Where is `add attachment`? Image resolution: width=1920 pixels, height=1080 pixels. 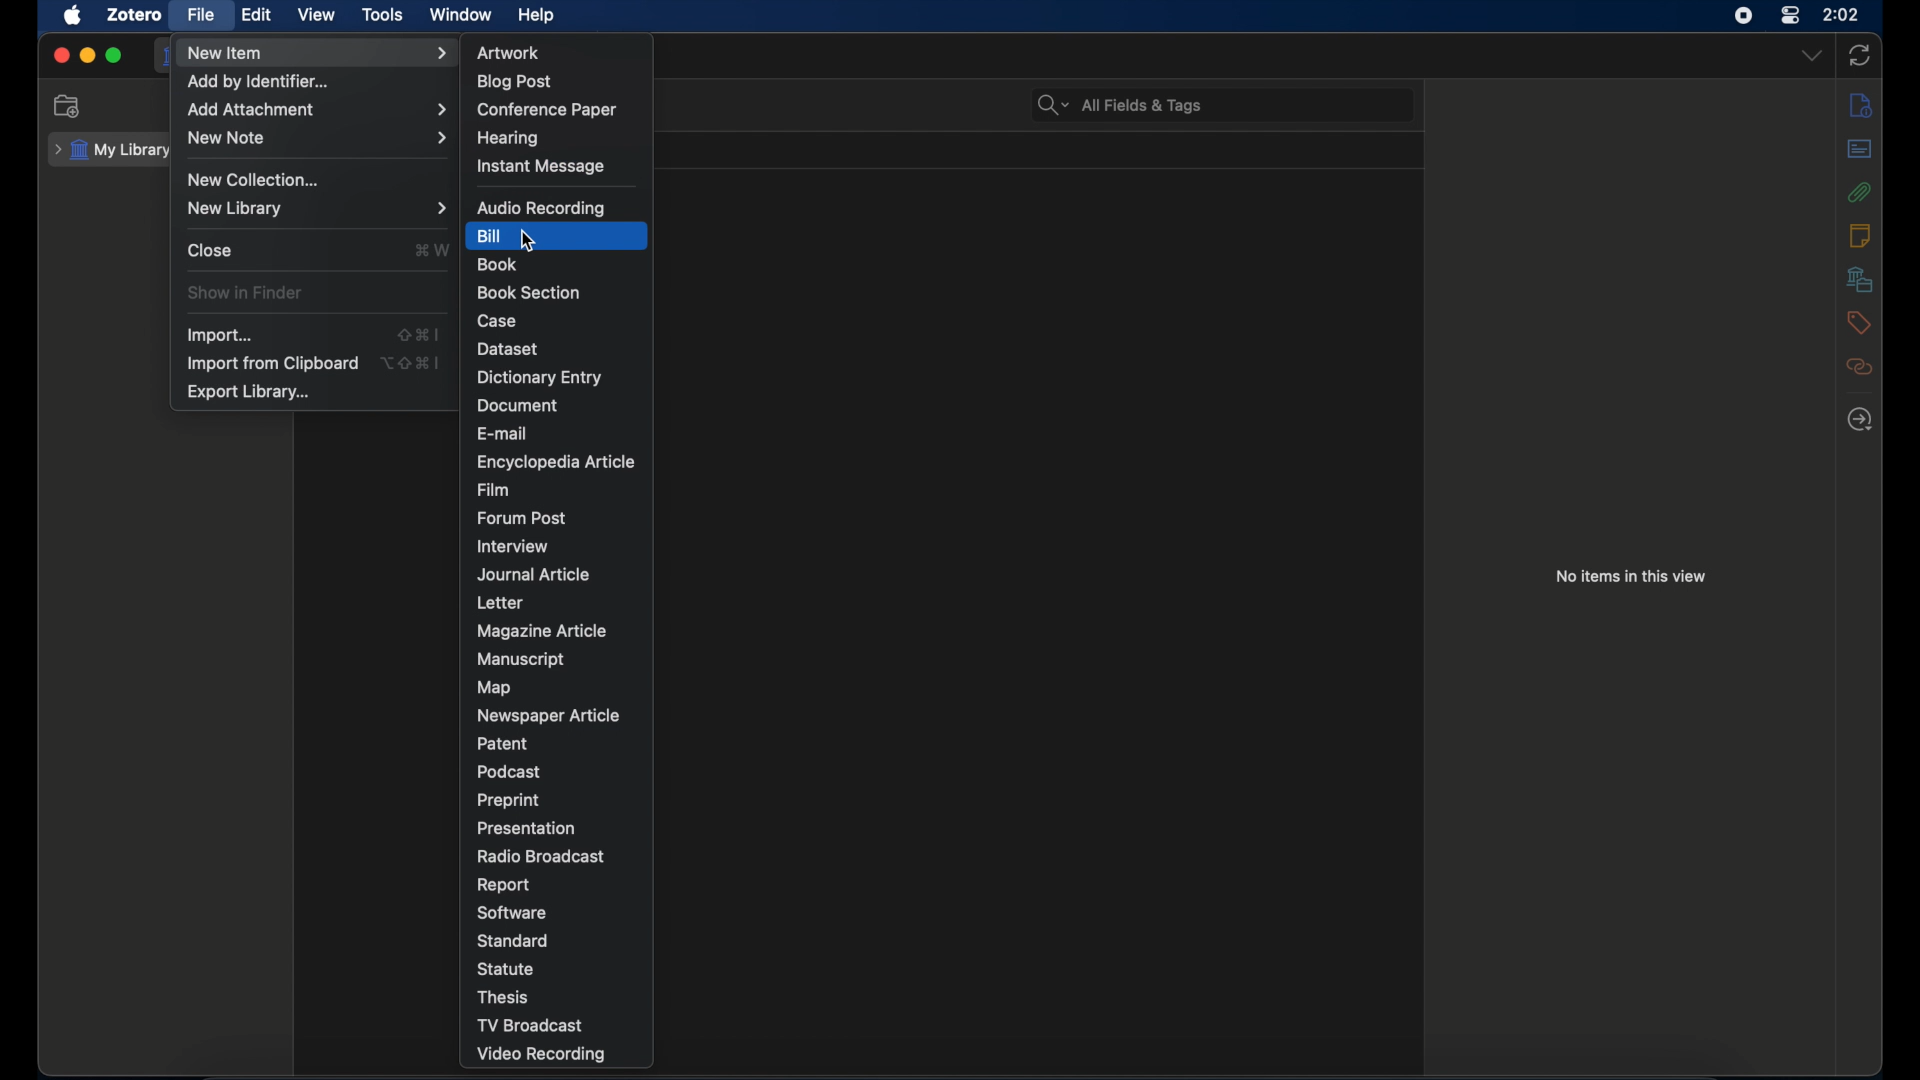
add attachment is located at coordinates (317, 111).